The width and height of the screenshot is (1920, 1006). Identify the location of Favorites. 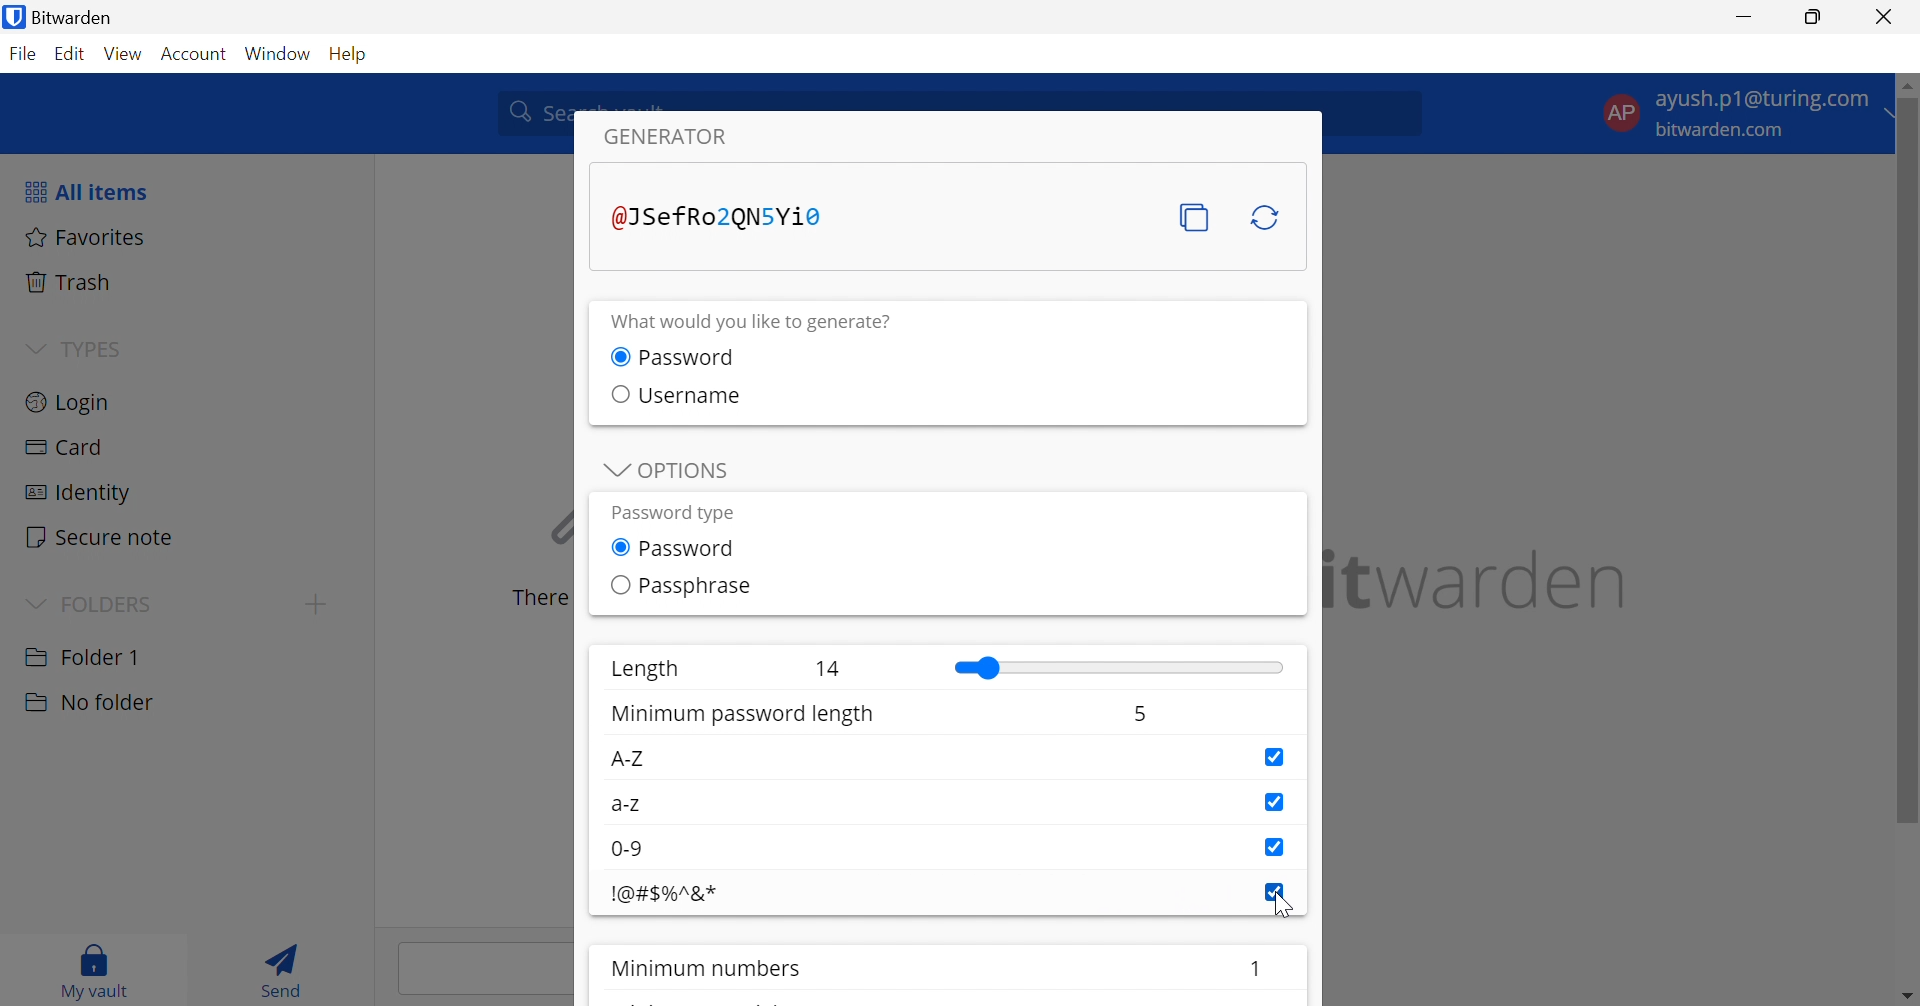
(89, 238).